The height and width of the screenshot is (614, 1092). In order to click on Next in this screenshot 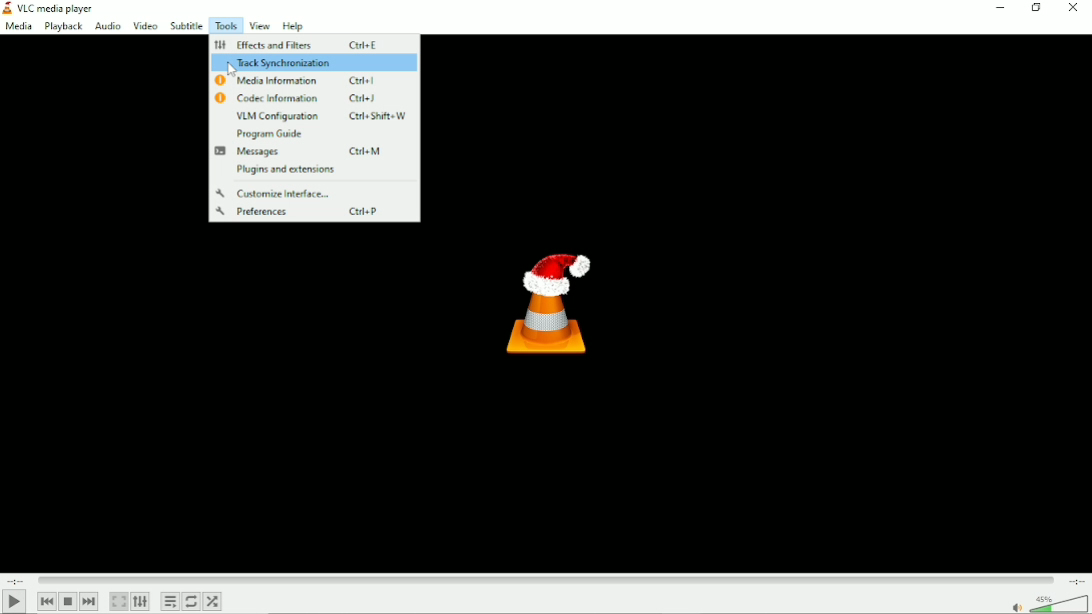, I will do `click(90, 602)`.